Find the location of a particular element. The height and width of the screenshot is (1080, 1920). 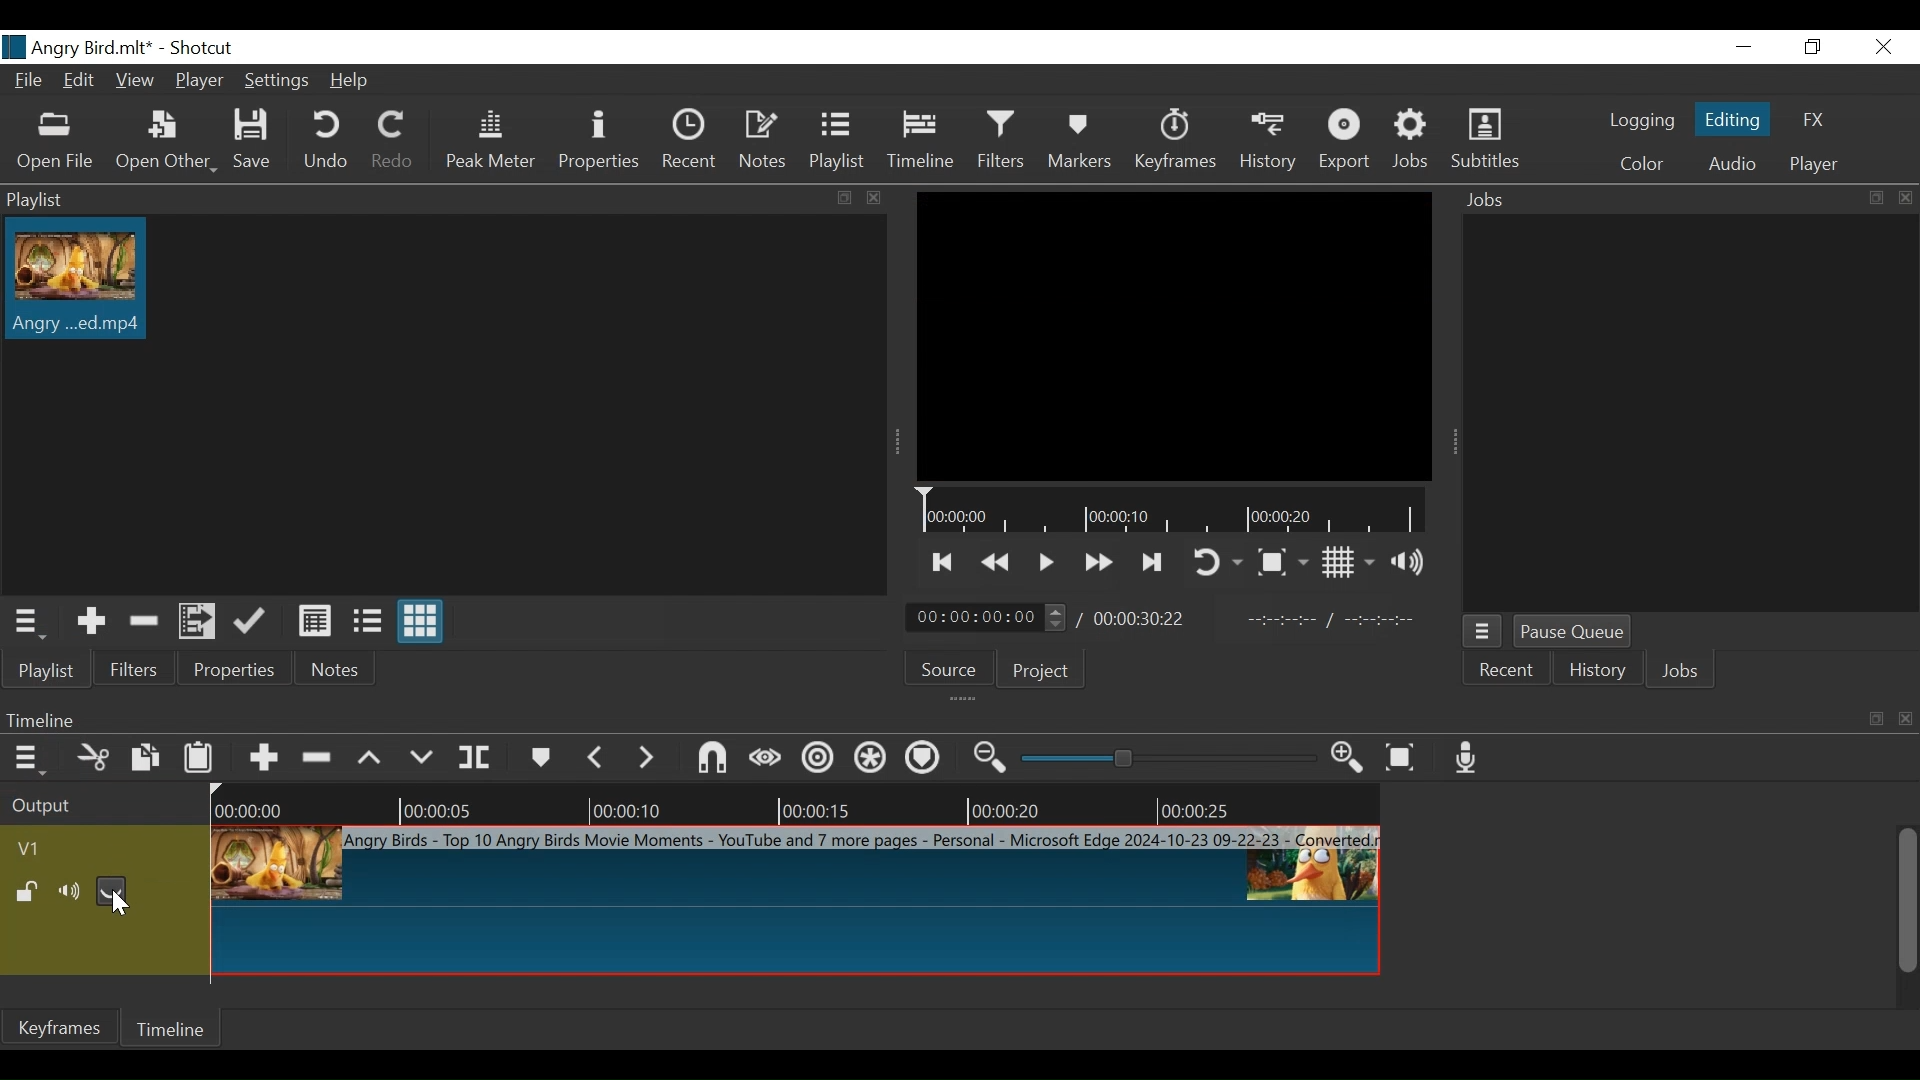

History is located at coordinates (1267, 141).